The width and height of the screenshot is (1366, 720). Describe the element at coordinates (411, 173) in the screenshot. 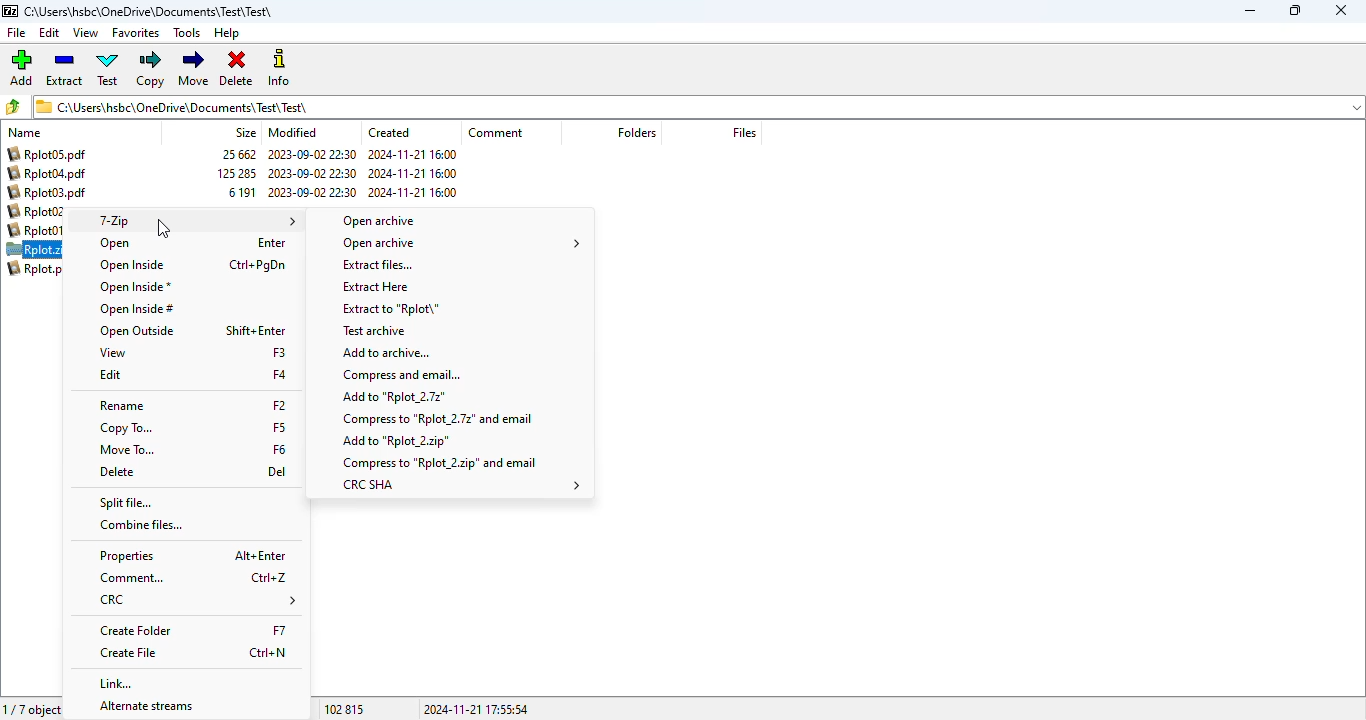

I see `2024-11-21 16:00` at that location.